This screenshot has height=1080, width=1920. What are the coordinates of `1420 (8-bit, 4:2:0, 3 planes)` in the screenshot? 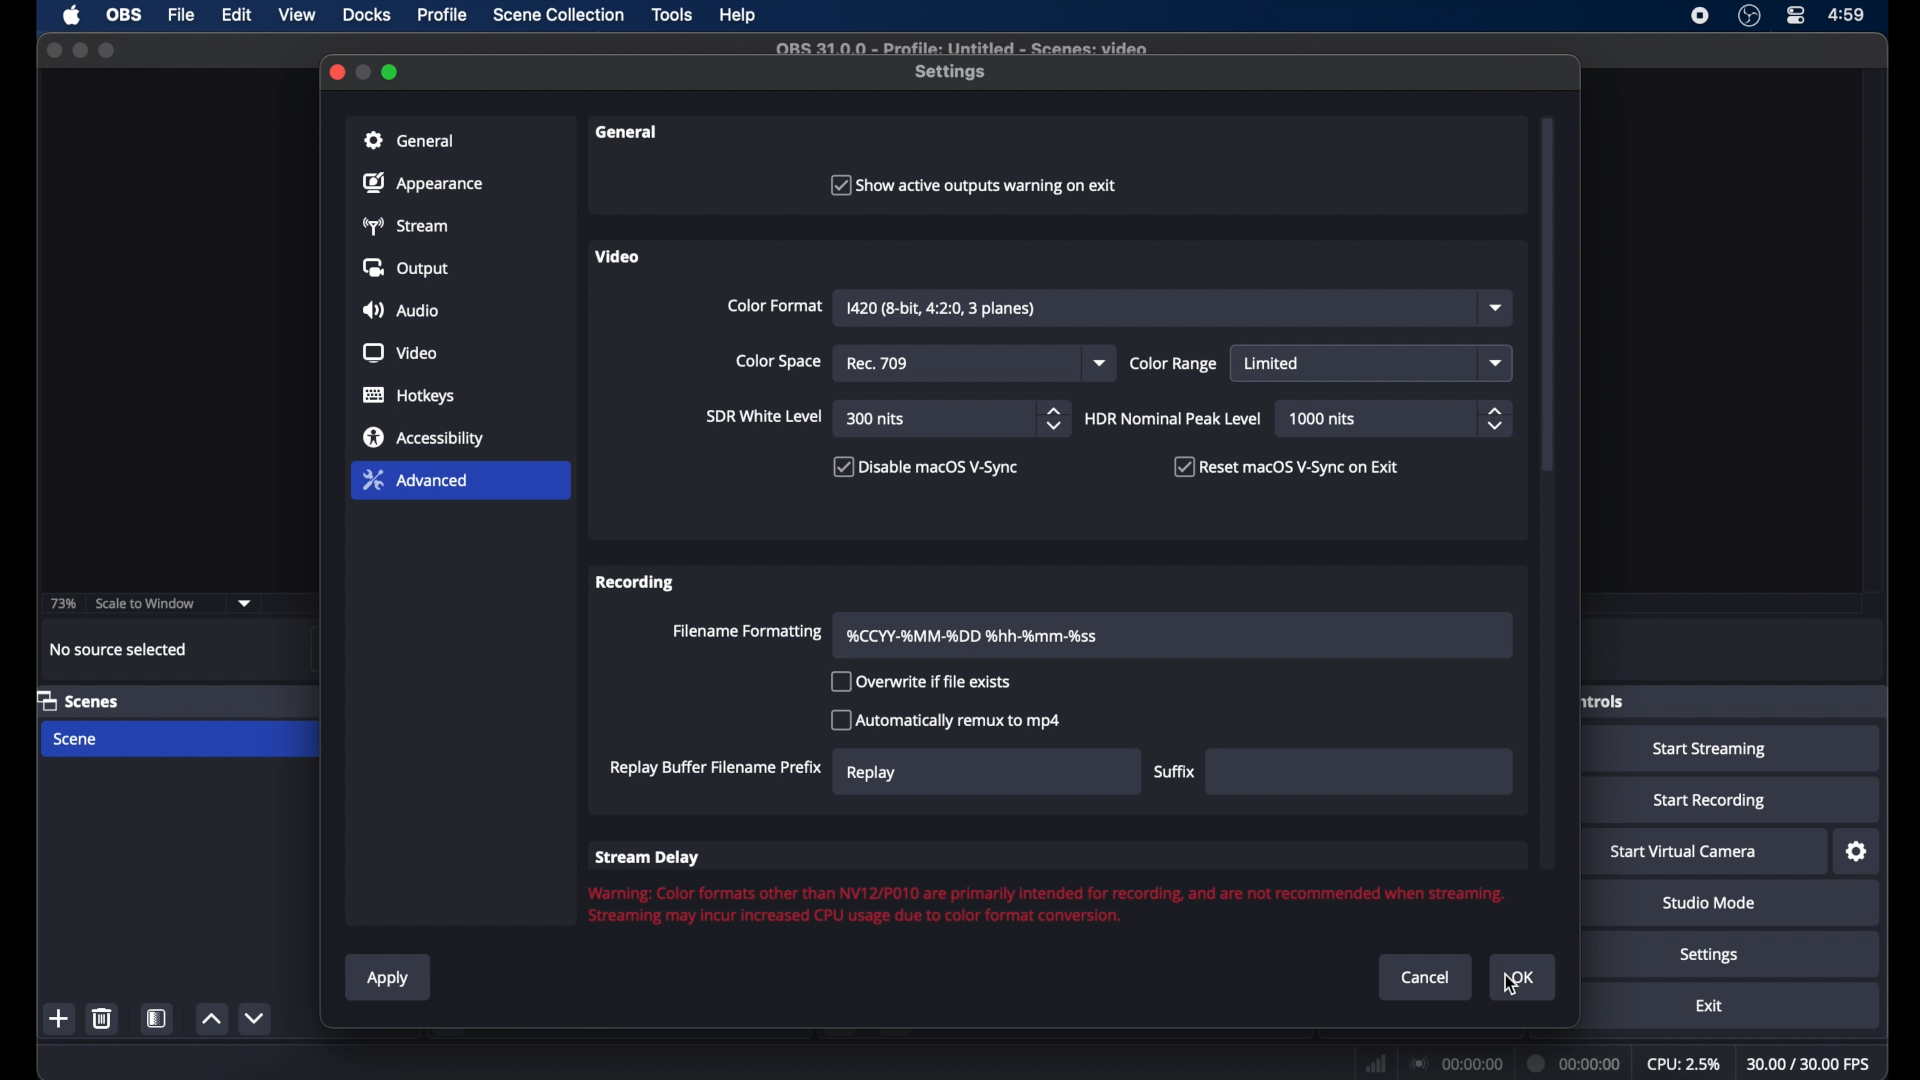 It's located at (946, 308).